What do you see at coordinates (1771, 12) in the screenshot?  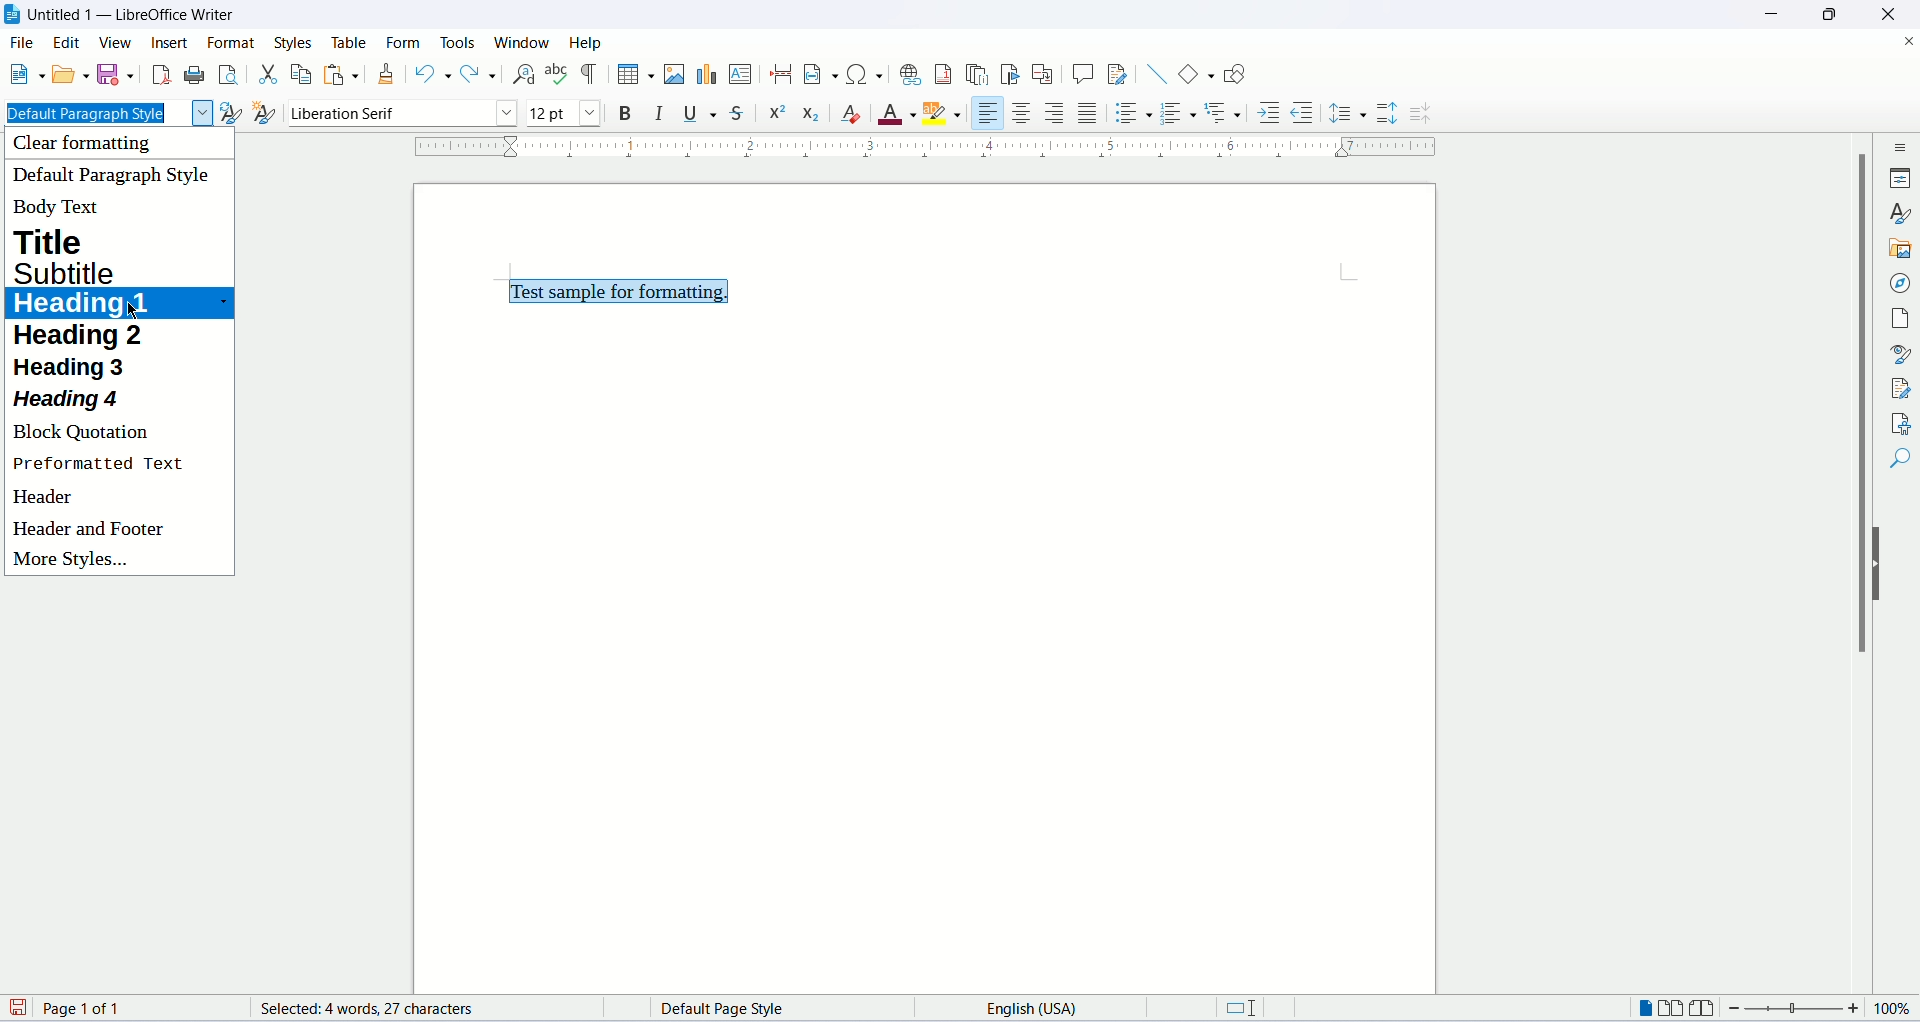 I see `minimize` at bounding box center [1771, 12].